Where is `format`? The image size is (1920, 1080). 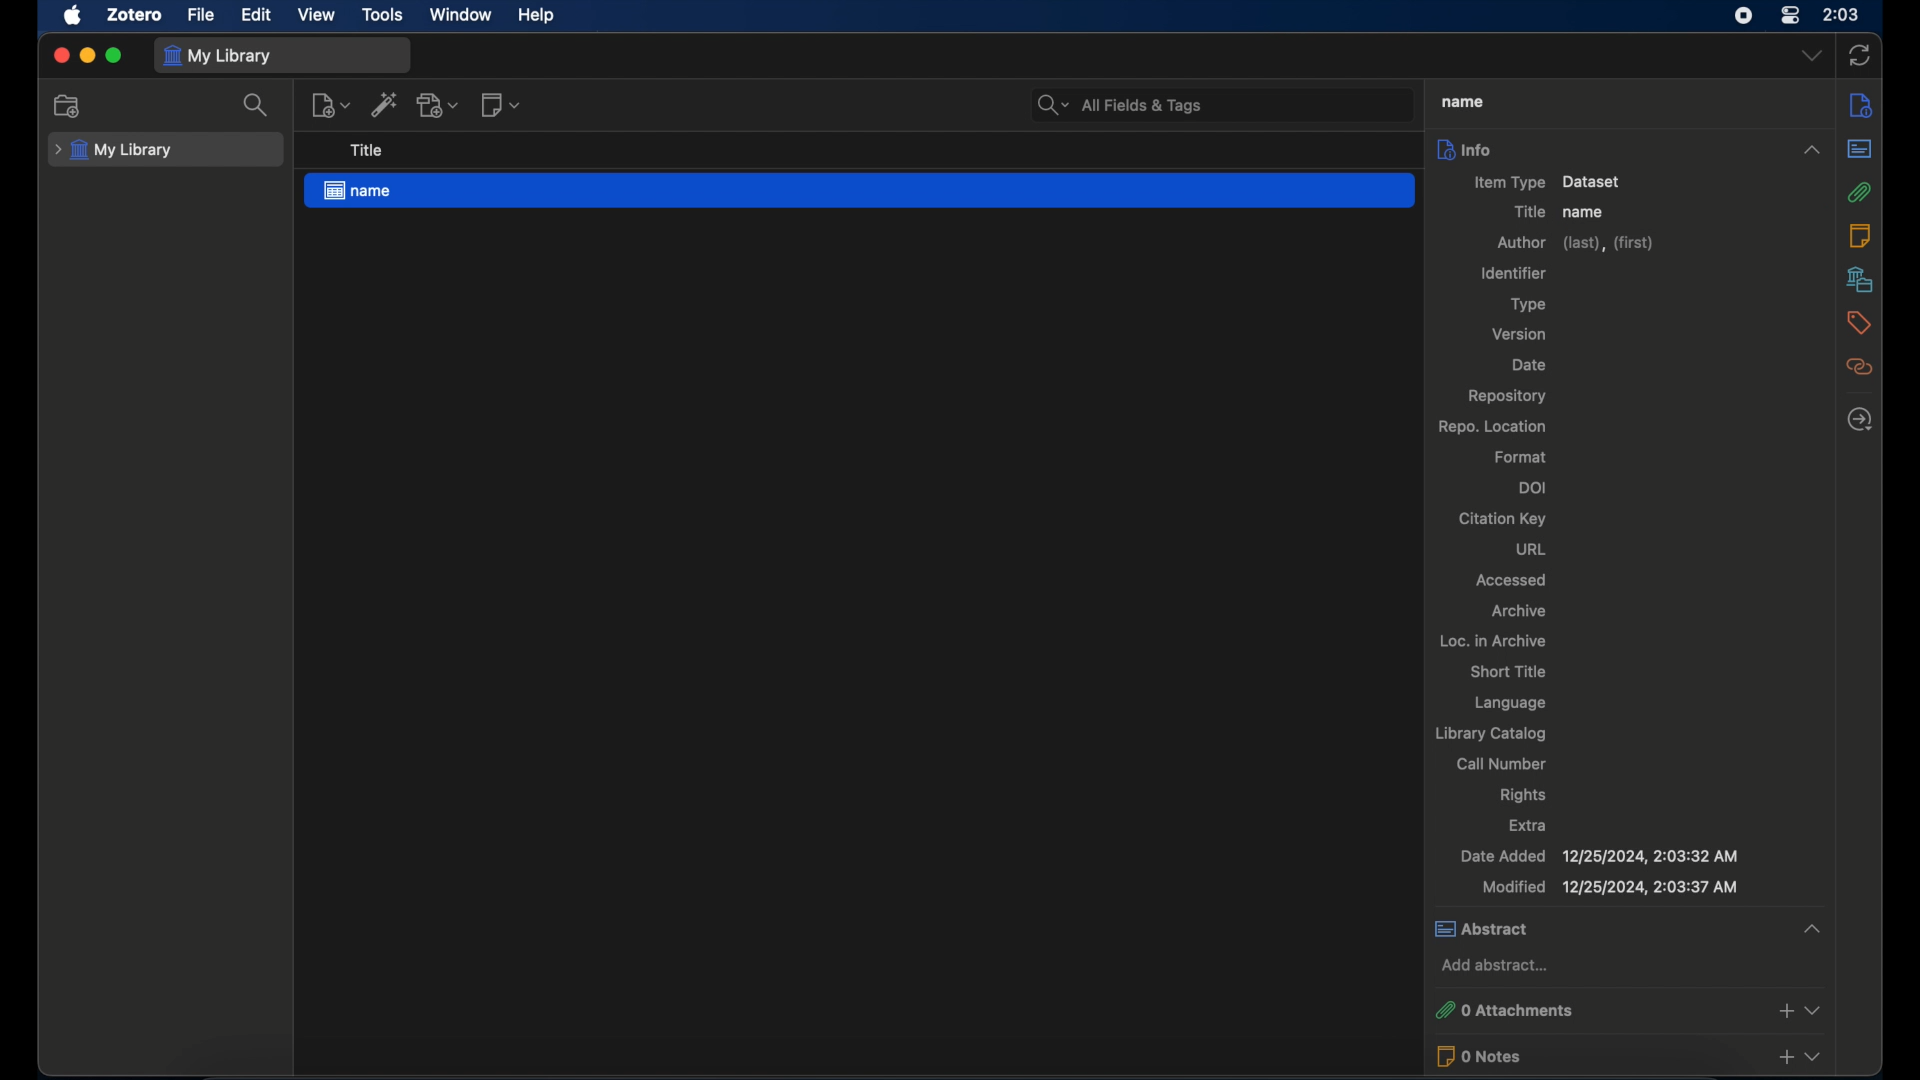 format is located at coordinates (1520, 457).